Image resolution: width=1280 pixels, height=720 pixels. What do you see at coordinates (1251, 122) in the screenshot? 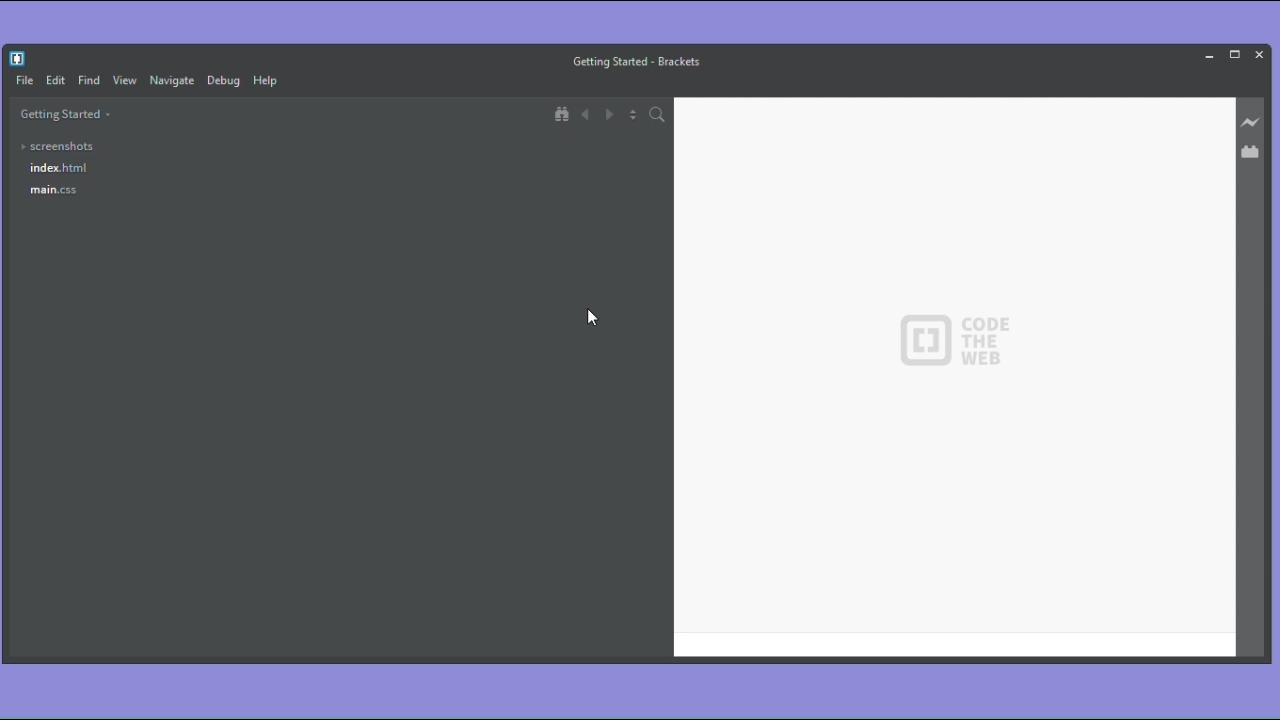
I see `Live preview` at bounding box center [1251, 122].